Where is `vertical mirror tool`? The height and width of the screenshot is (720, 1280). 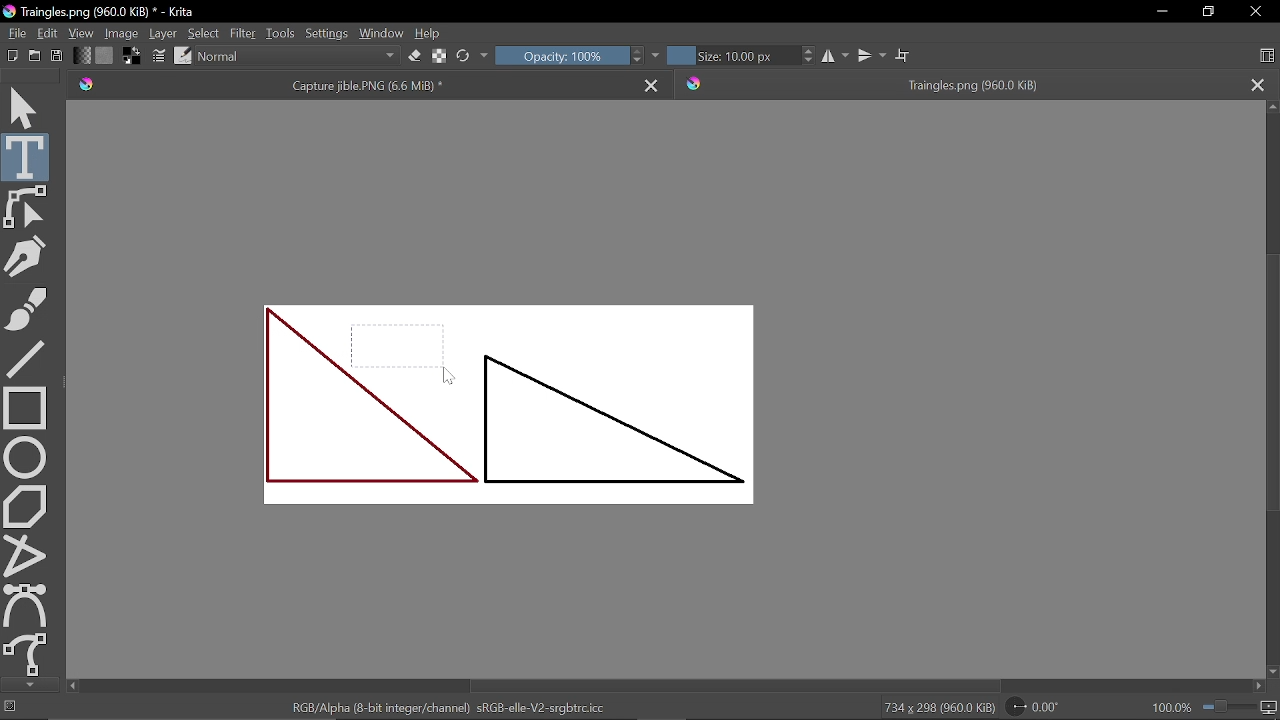 vertical mirror tool is located at coordinates (871, 56).